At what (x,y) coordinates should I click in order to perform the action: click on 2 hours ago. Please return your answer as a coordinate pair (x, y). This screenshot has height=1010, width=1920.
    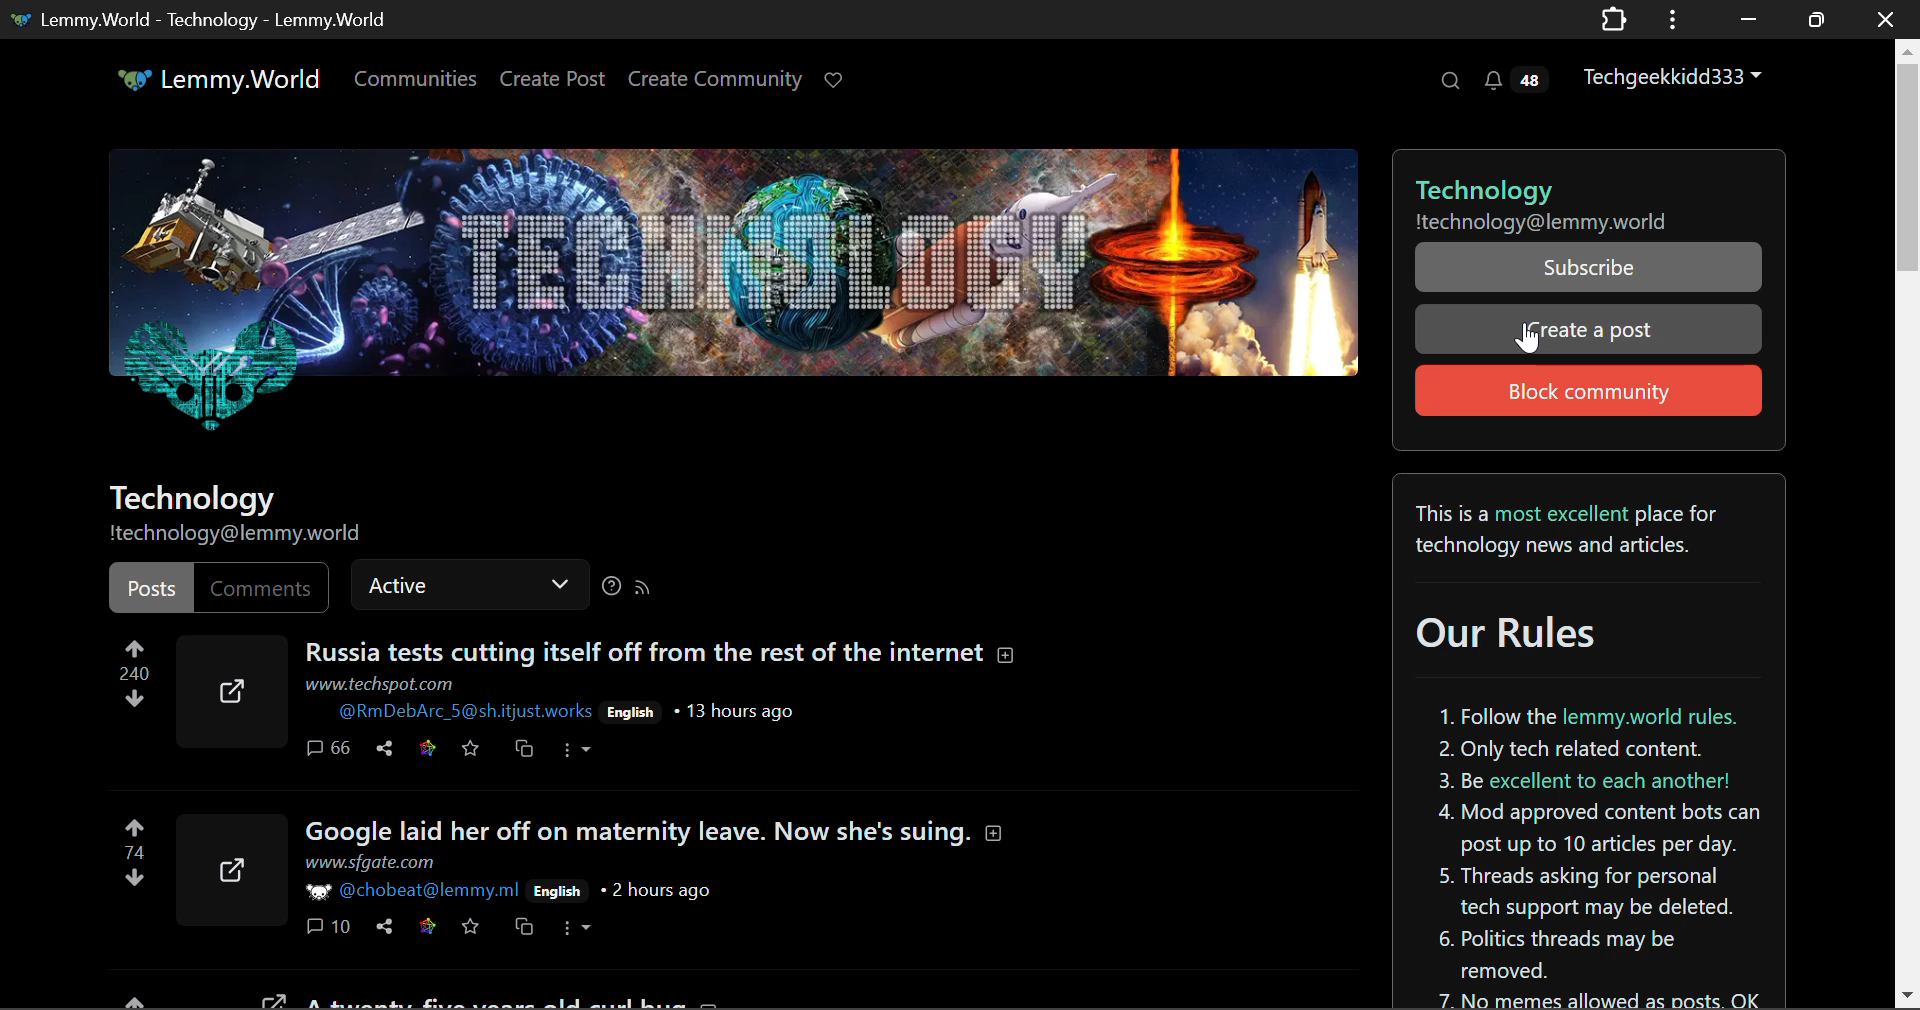
    Looking at the image, I should click on (662, 890).